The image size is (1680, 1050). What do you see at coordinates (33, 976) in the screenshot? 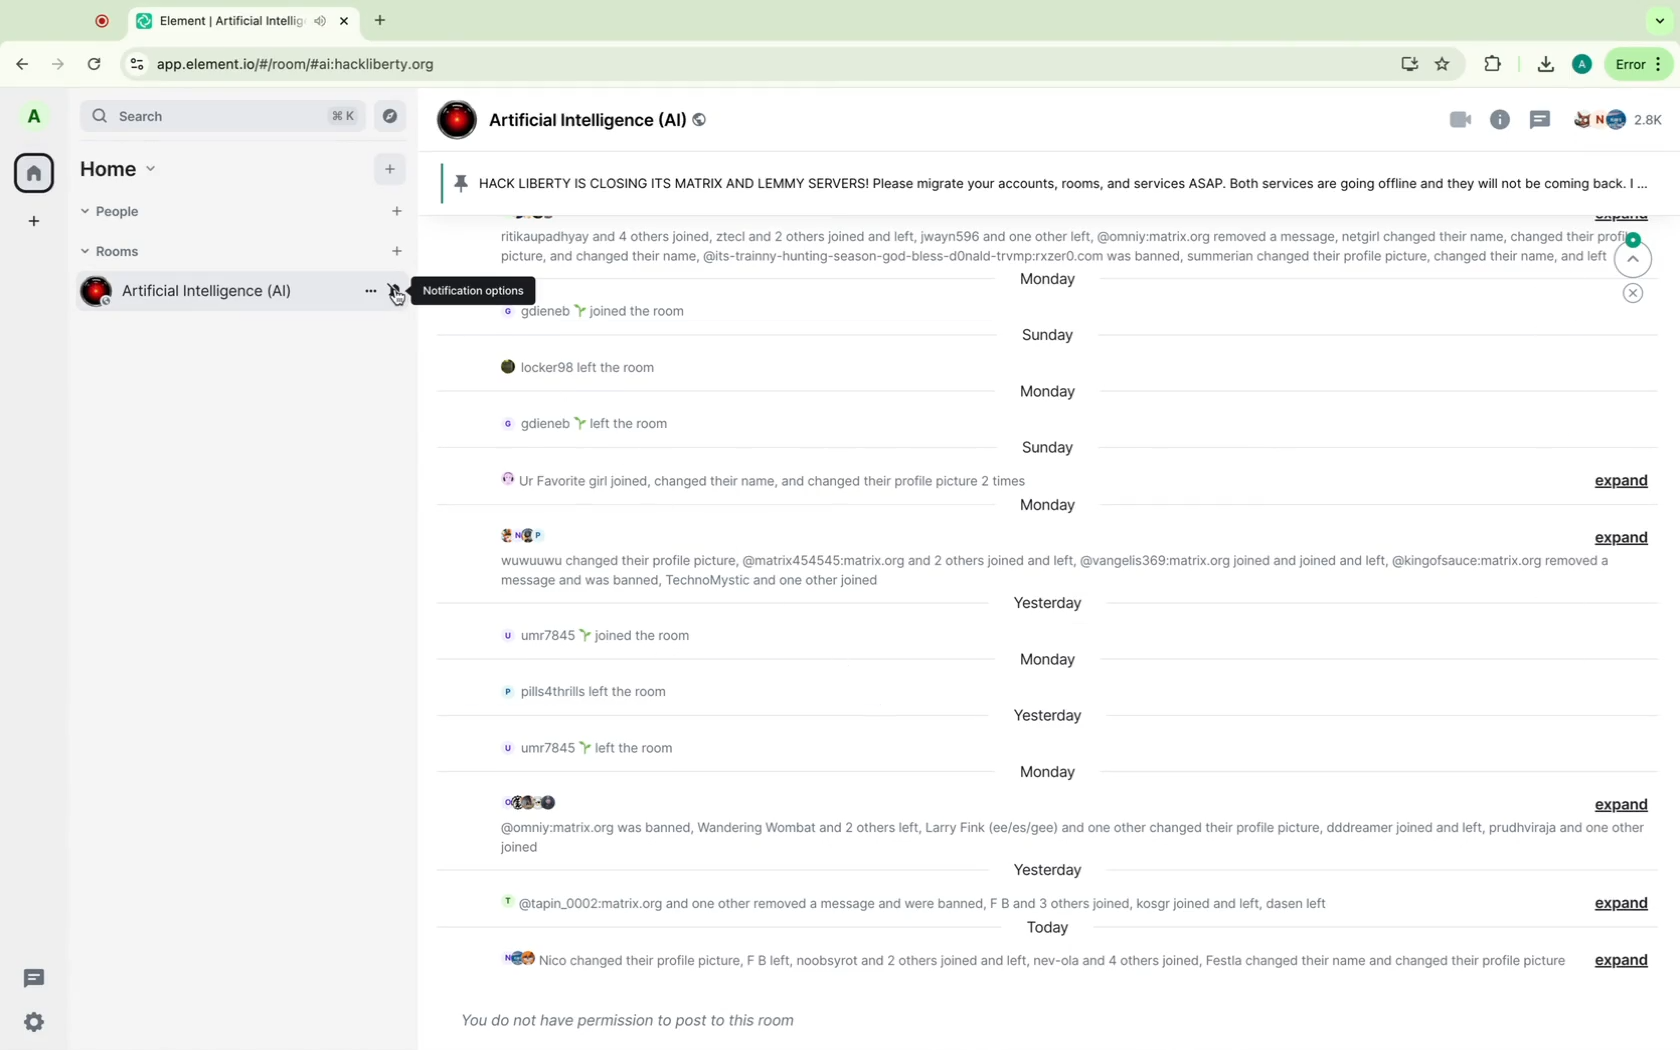
I see `threads` at bounding box center [33, 976].